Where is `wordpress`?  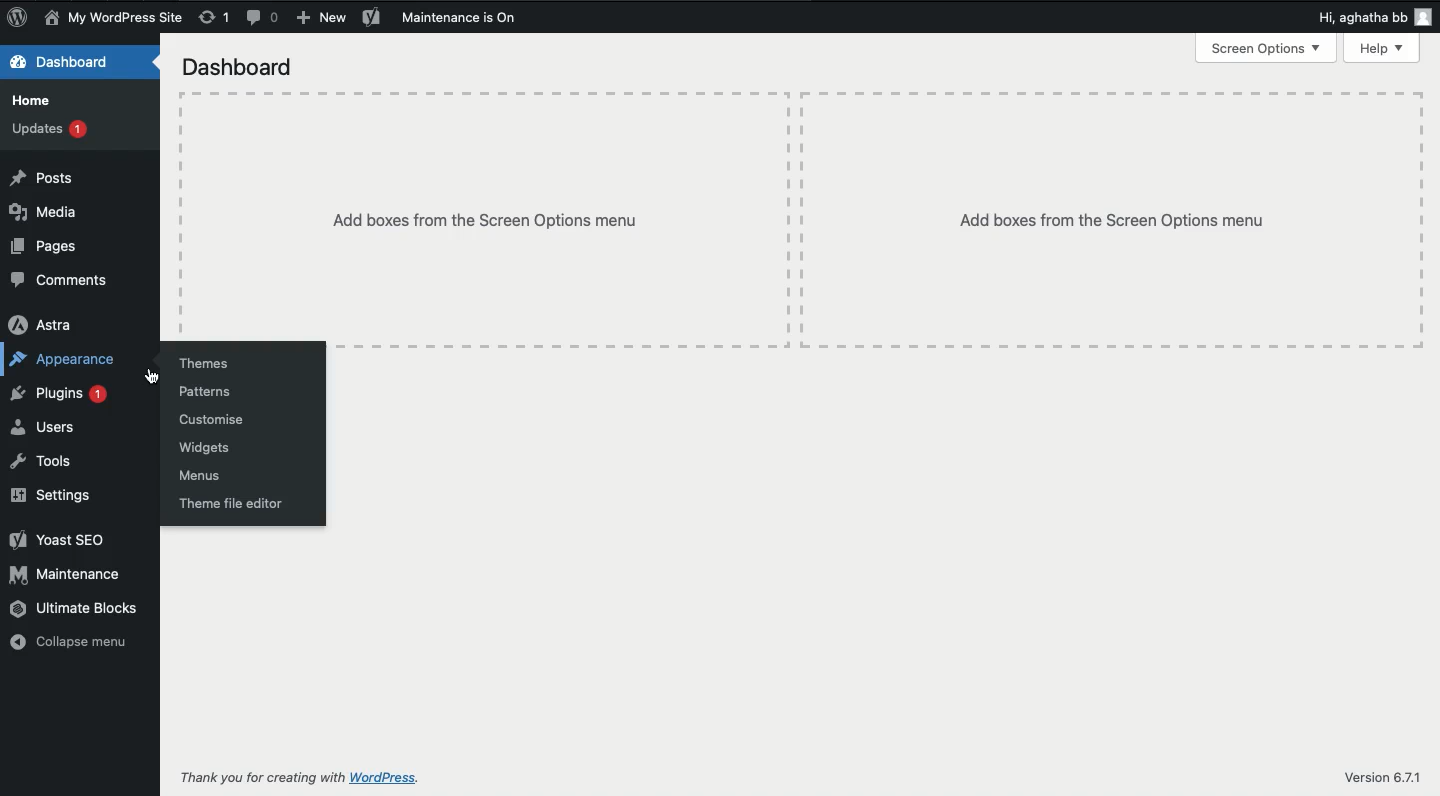
wordpress is located at coordinates (385, 778).